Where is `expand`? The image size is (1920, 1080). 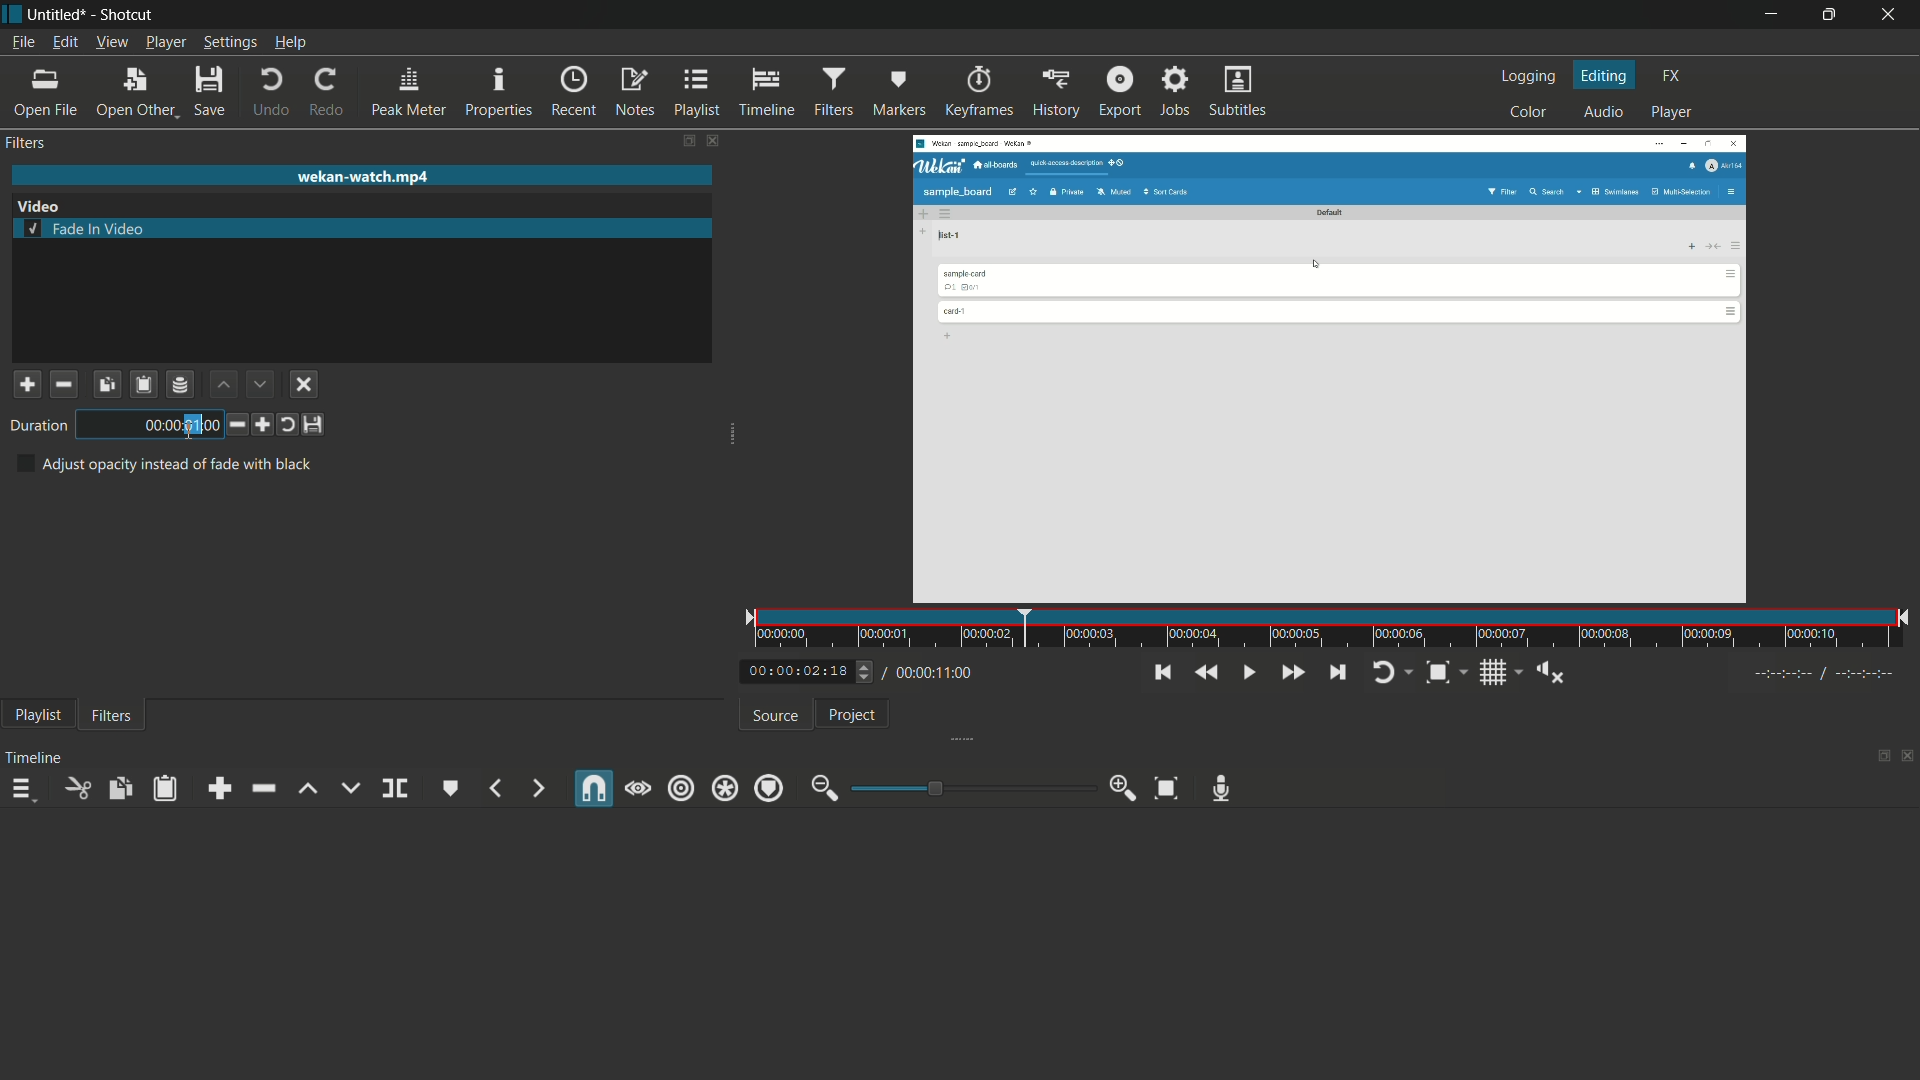
expand is located at coordinates (970, 737).